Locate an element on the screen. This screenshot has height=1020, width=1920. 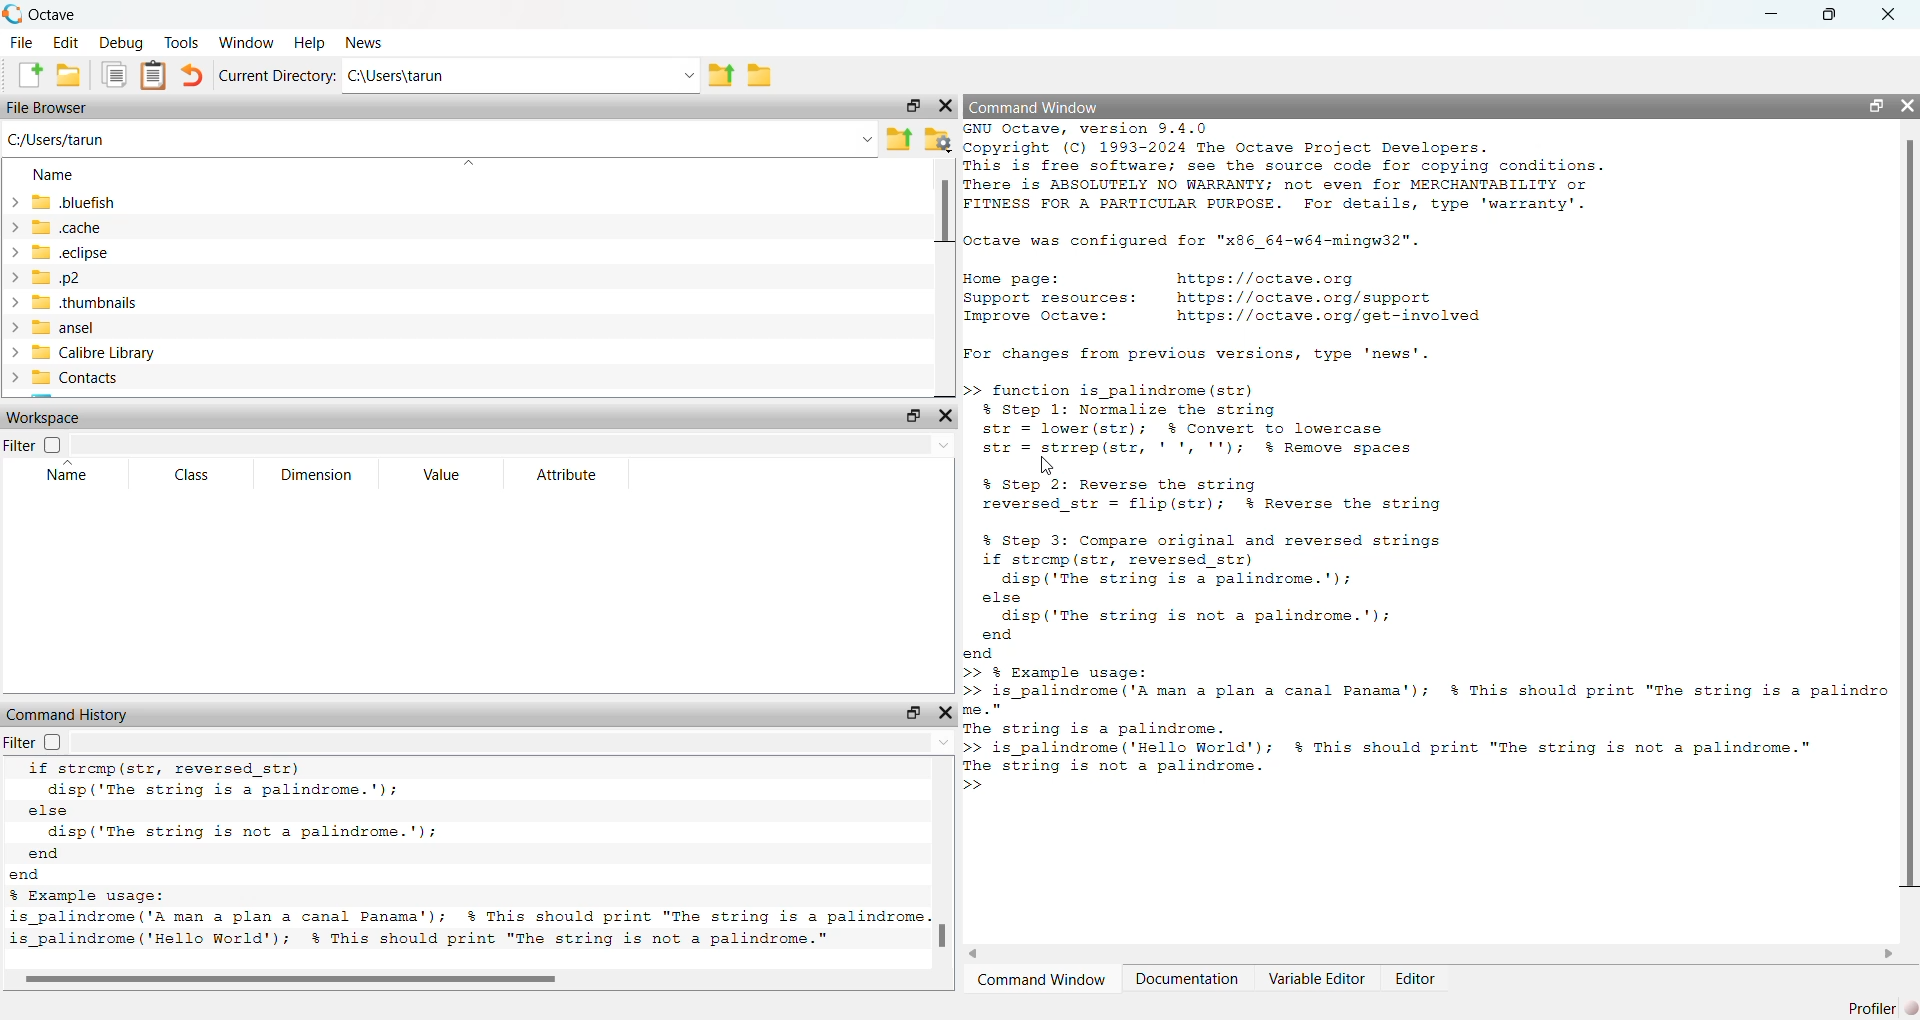
one directory up is located at coordinates (902, 138).